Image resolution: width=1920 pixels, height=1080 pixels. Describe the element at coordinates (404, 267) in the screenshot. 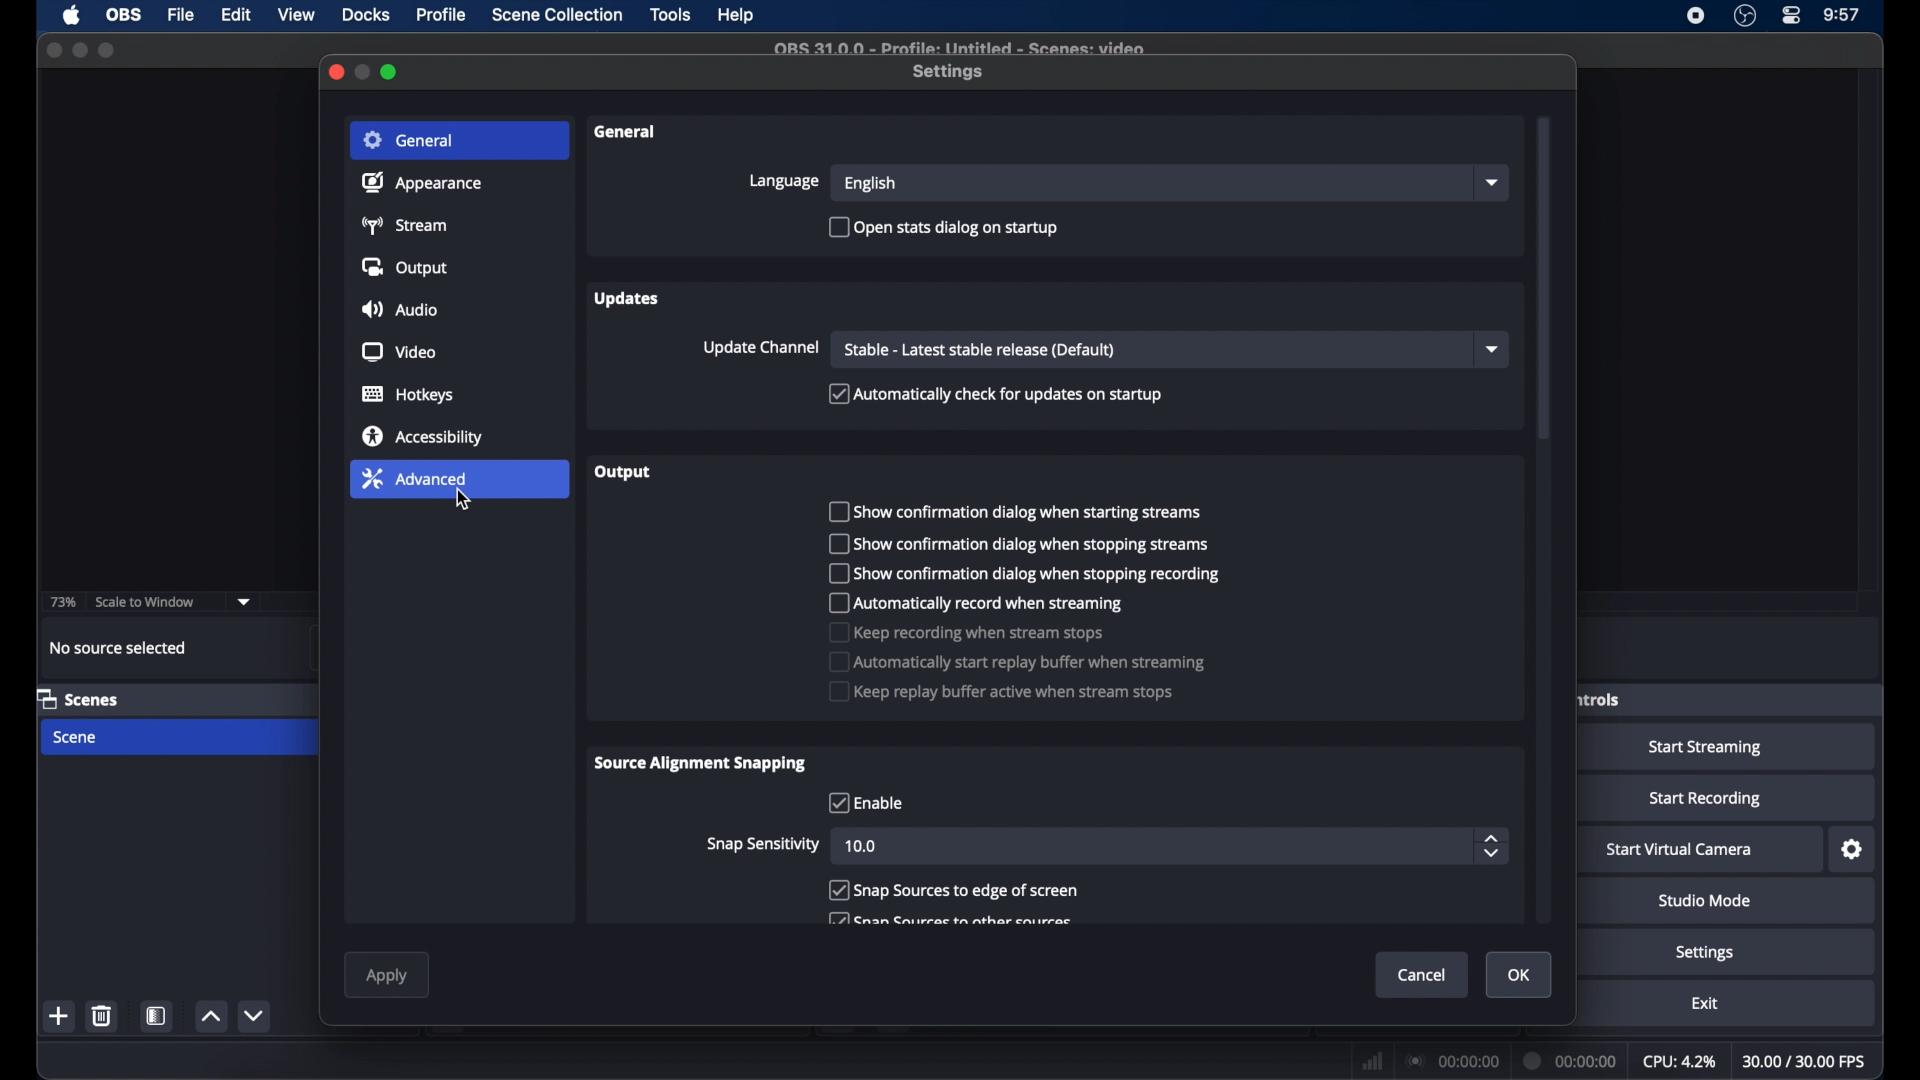

I see `output` at that location.